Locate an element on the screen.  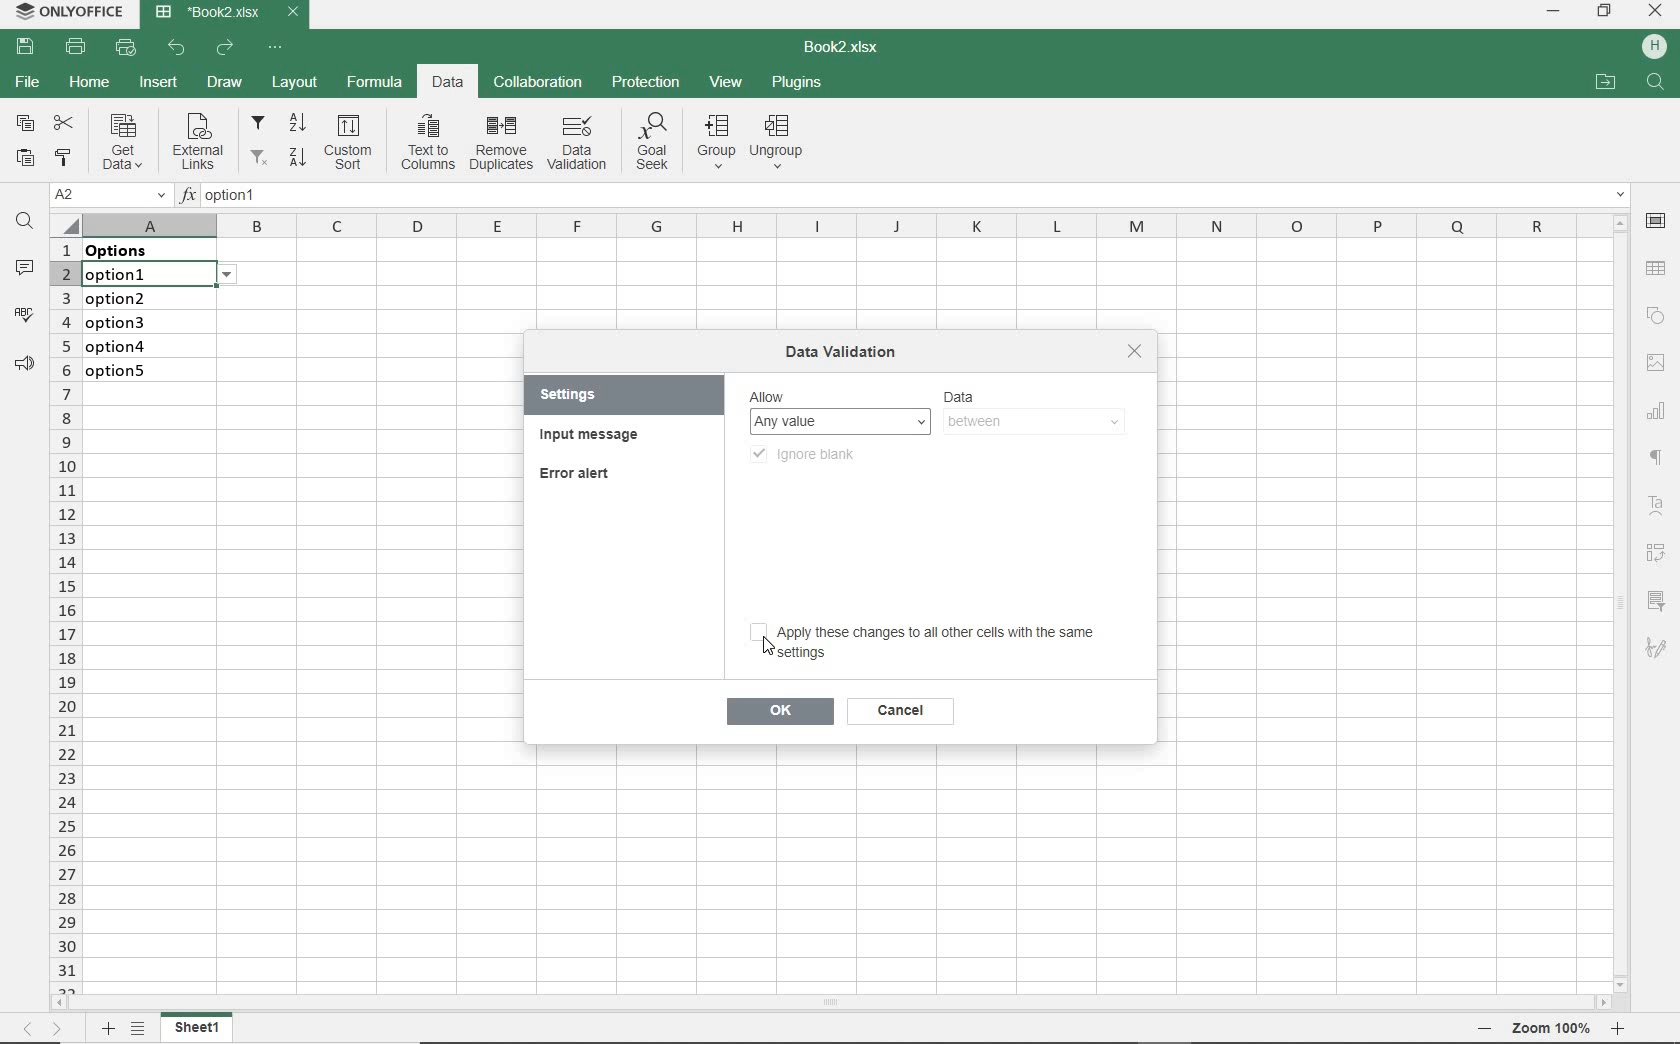
Zoom out is located at coordinates (1479, 1030).